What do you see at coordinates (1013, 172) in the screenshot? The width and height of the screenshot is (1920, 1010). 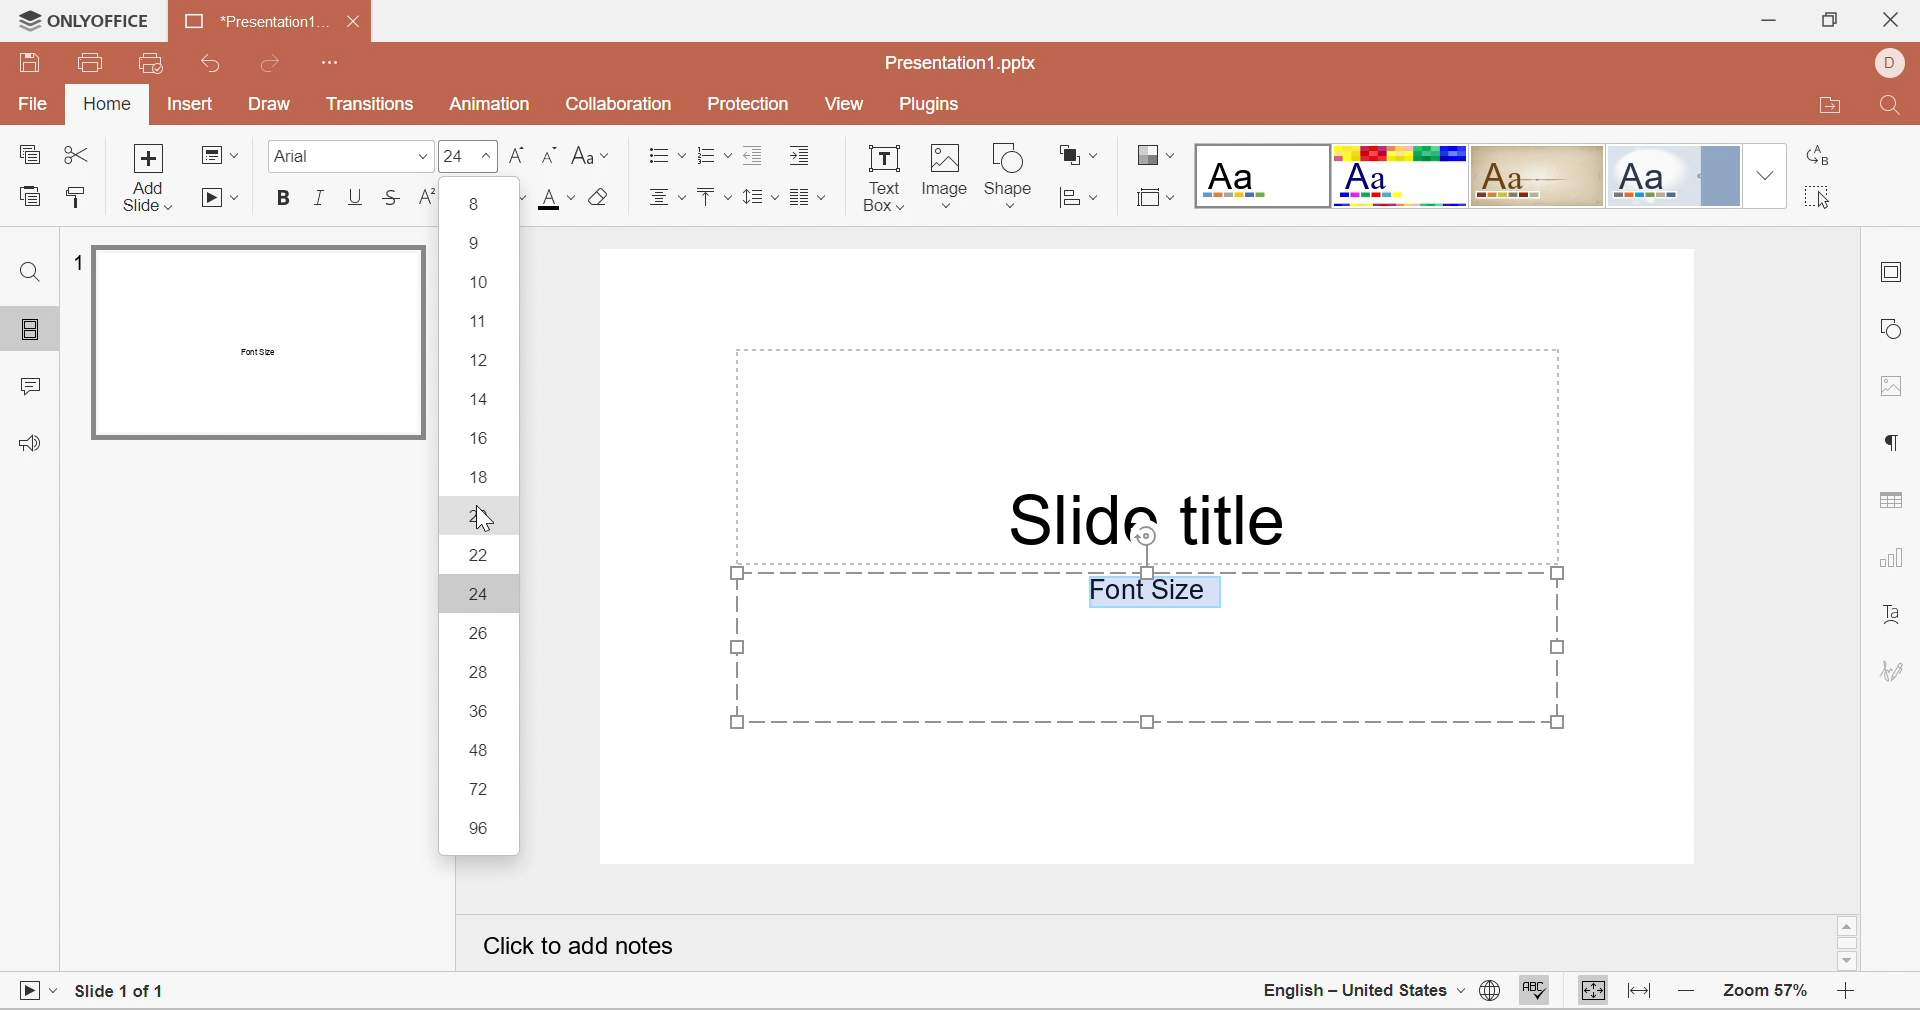 I see `Shape` at bounding box center [1013, 172].